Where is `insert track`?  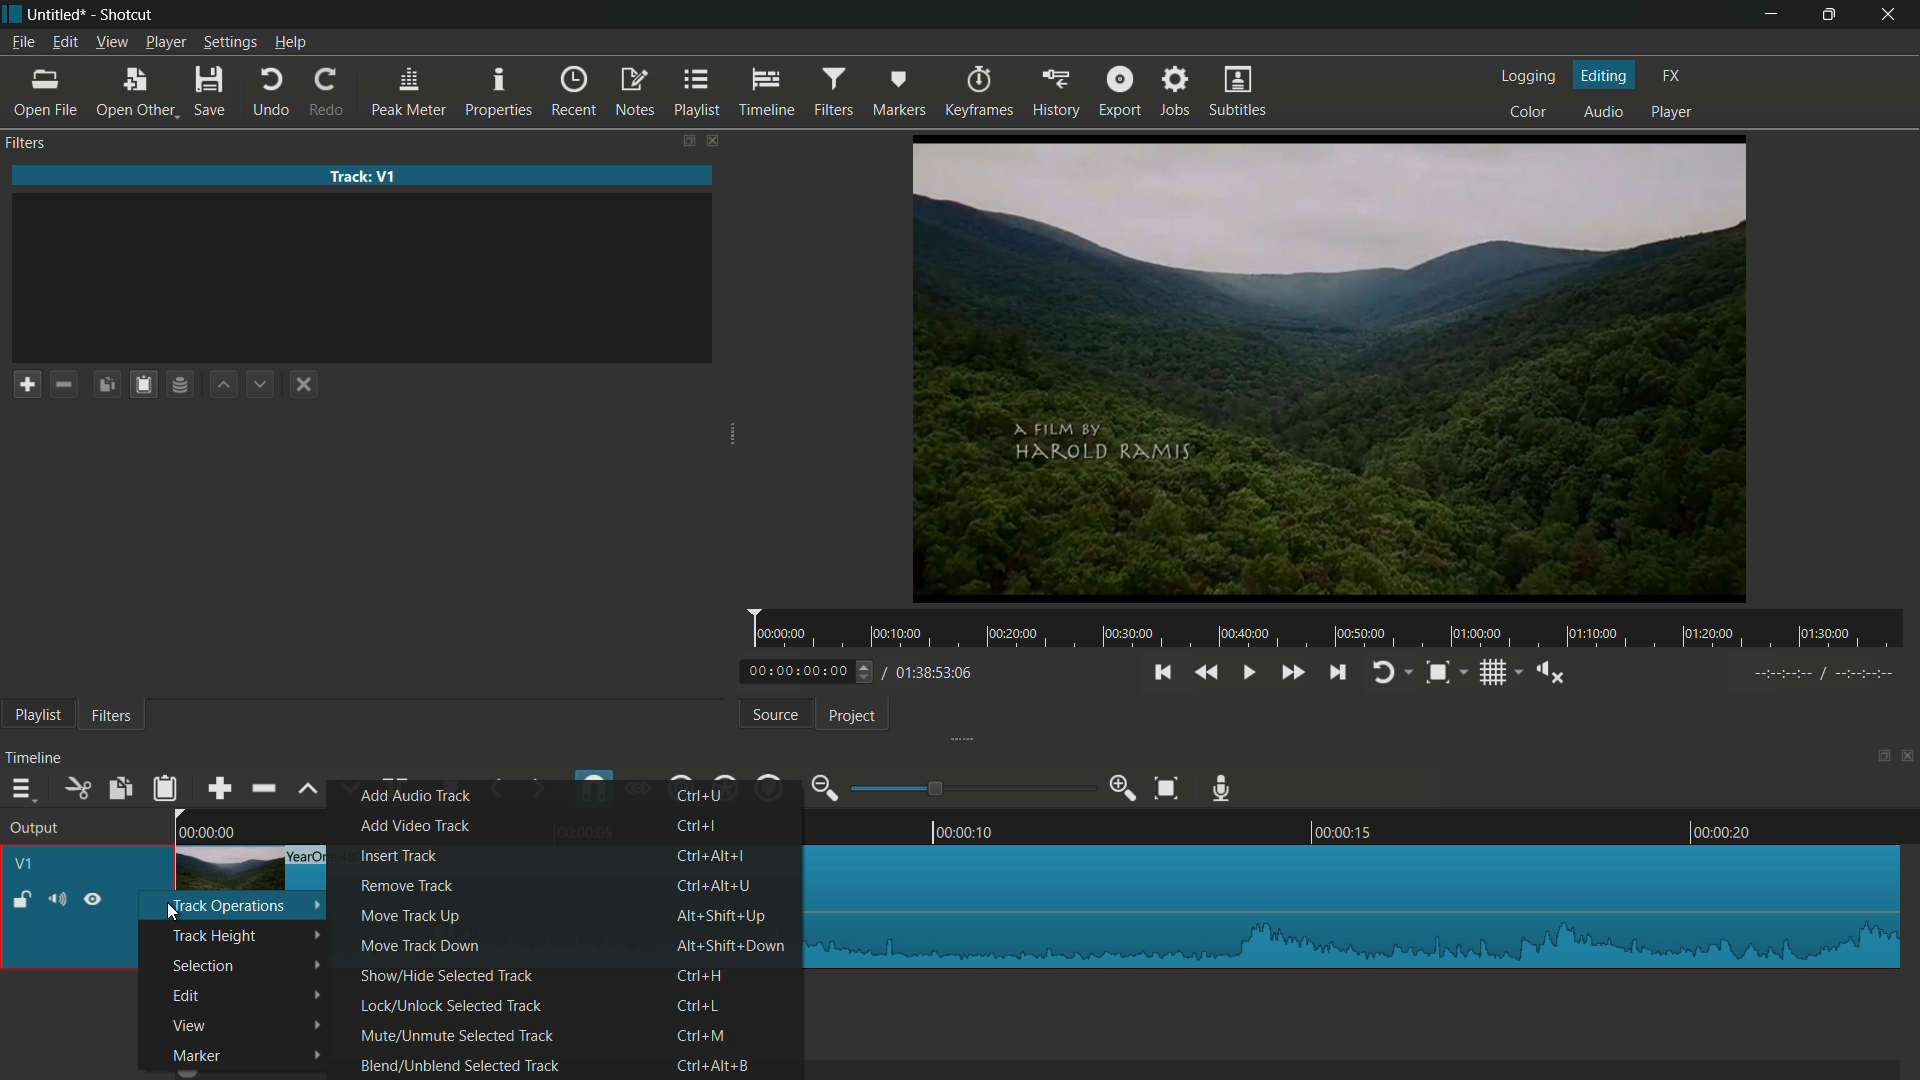
insert track is located at coordinates (402, 856).